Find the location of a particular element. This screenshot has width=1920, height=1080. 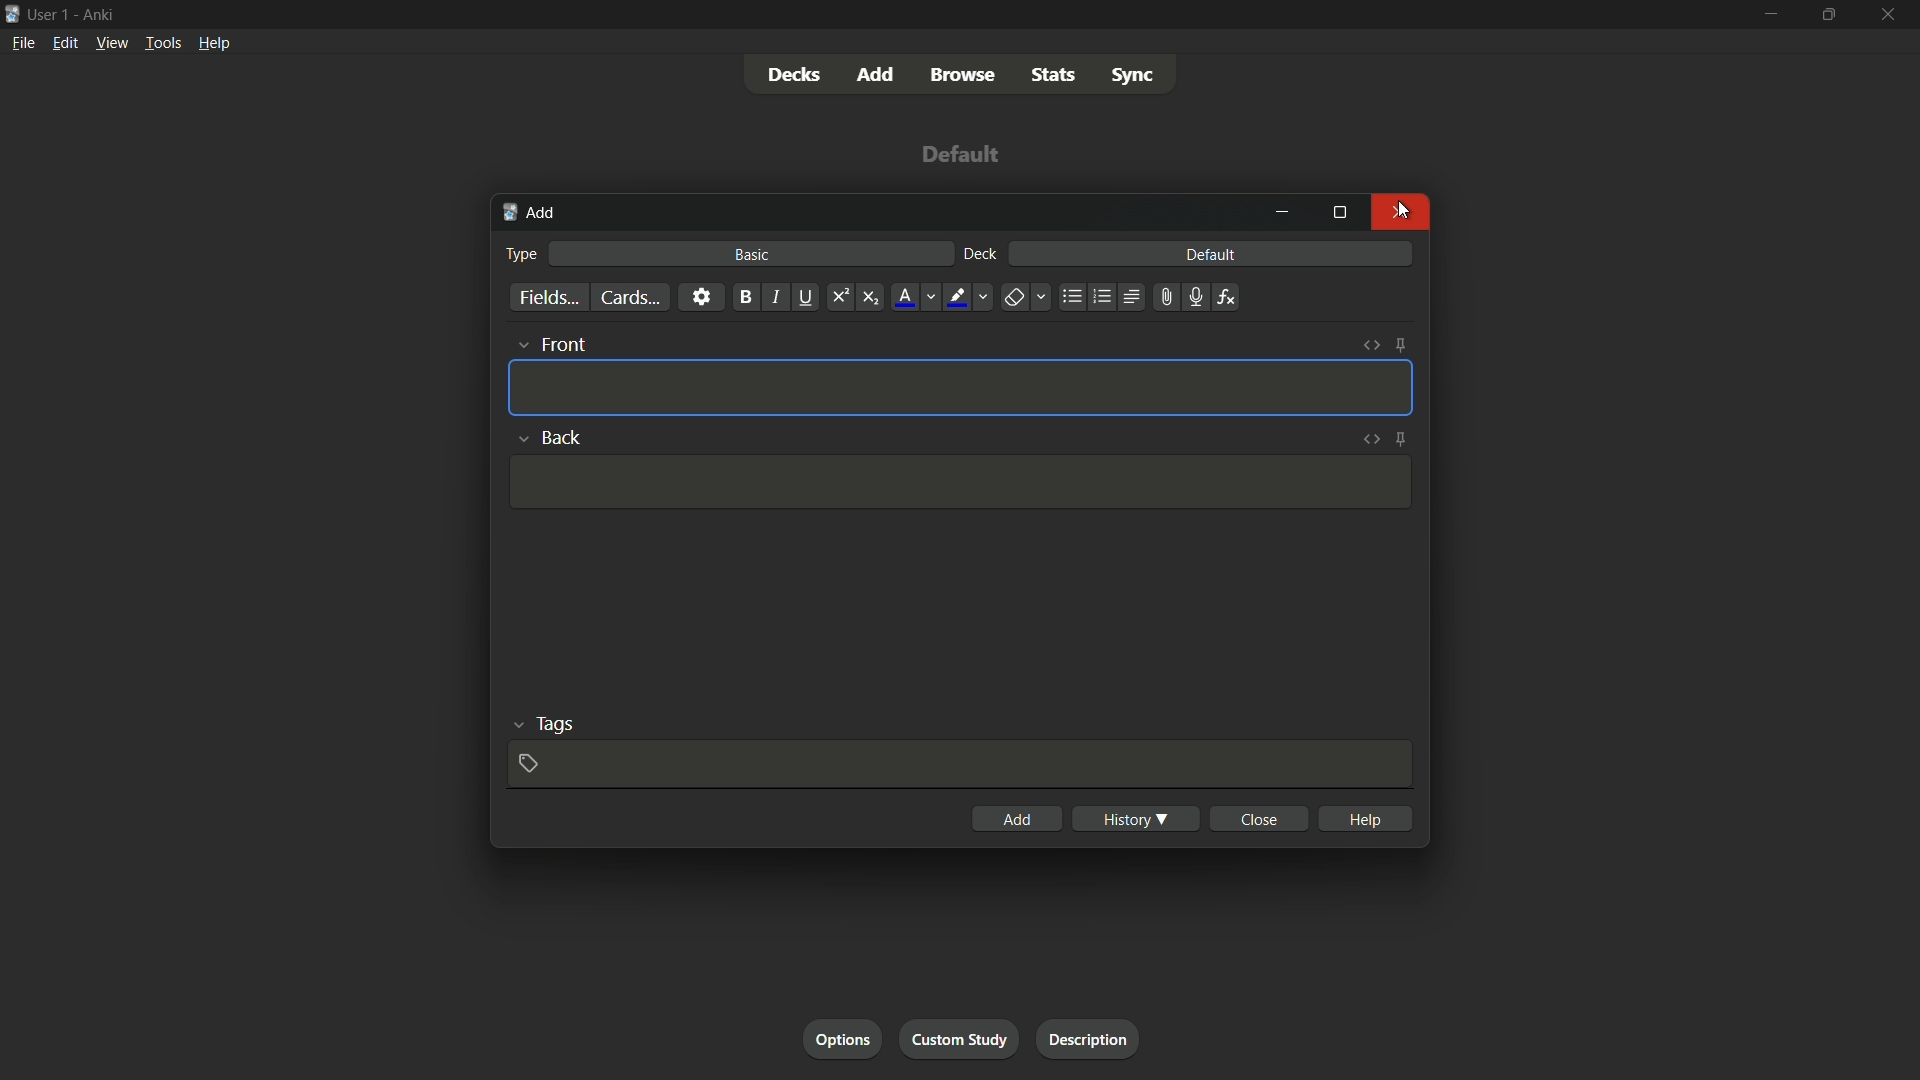

browse is located at coordinates (961, 76).